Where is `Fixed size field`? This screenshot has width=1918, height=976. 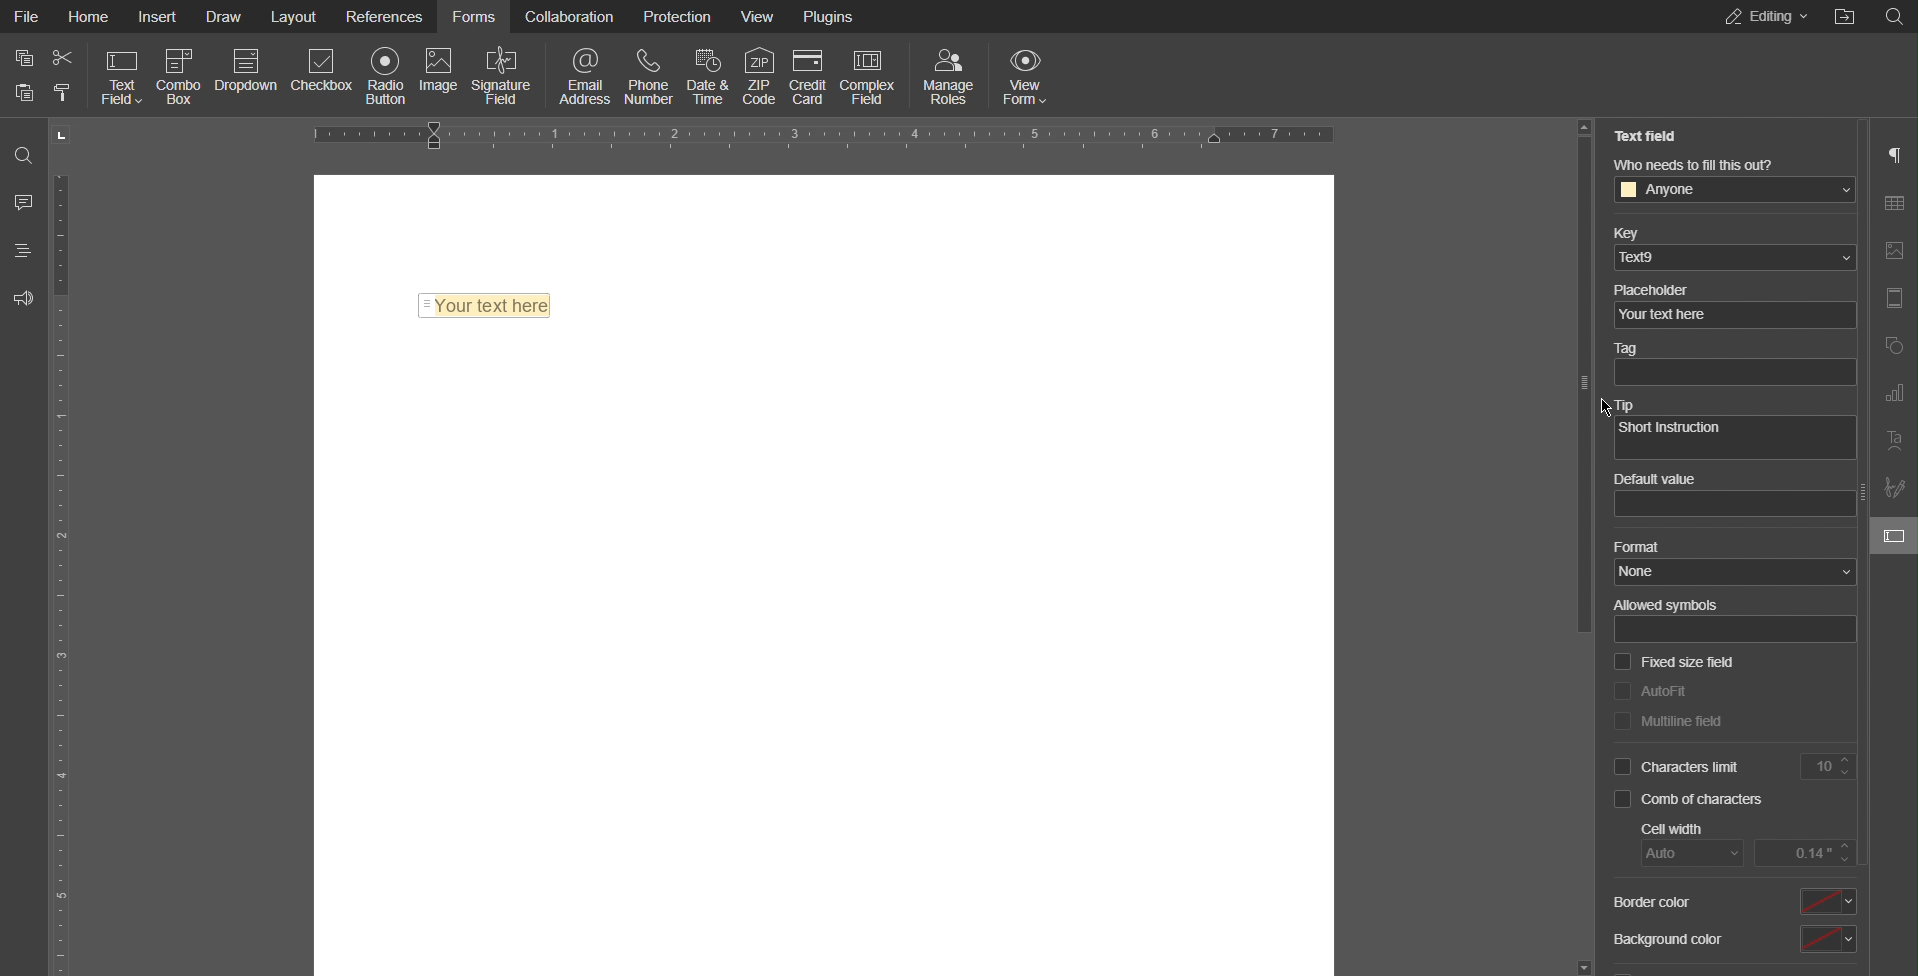 Fixed size field is located at coordinates (1692, 662).